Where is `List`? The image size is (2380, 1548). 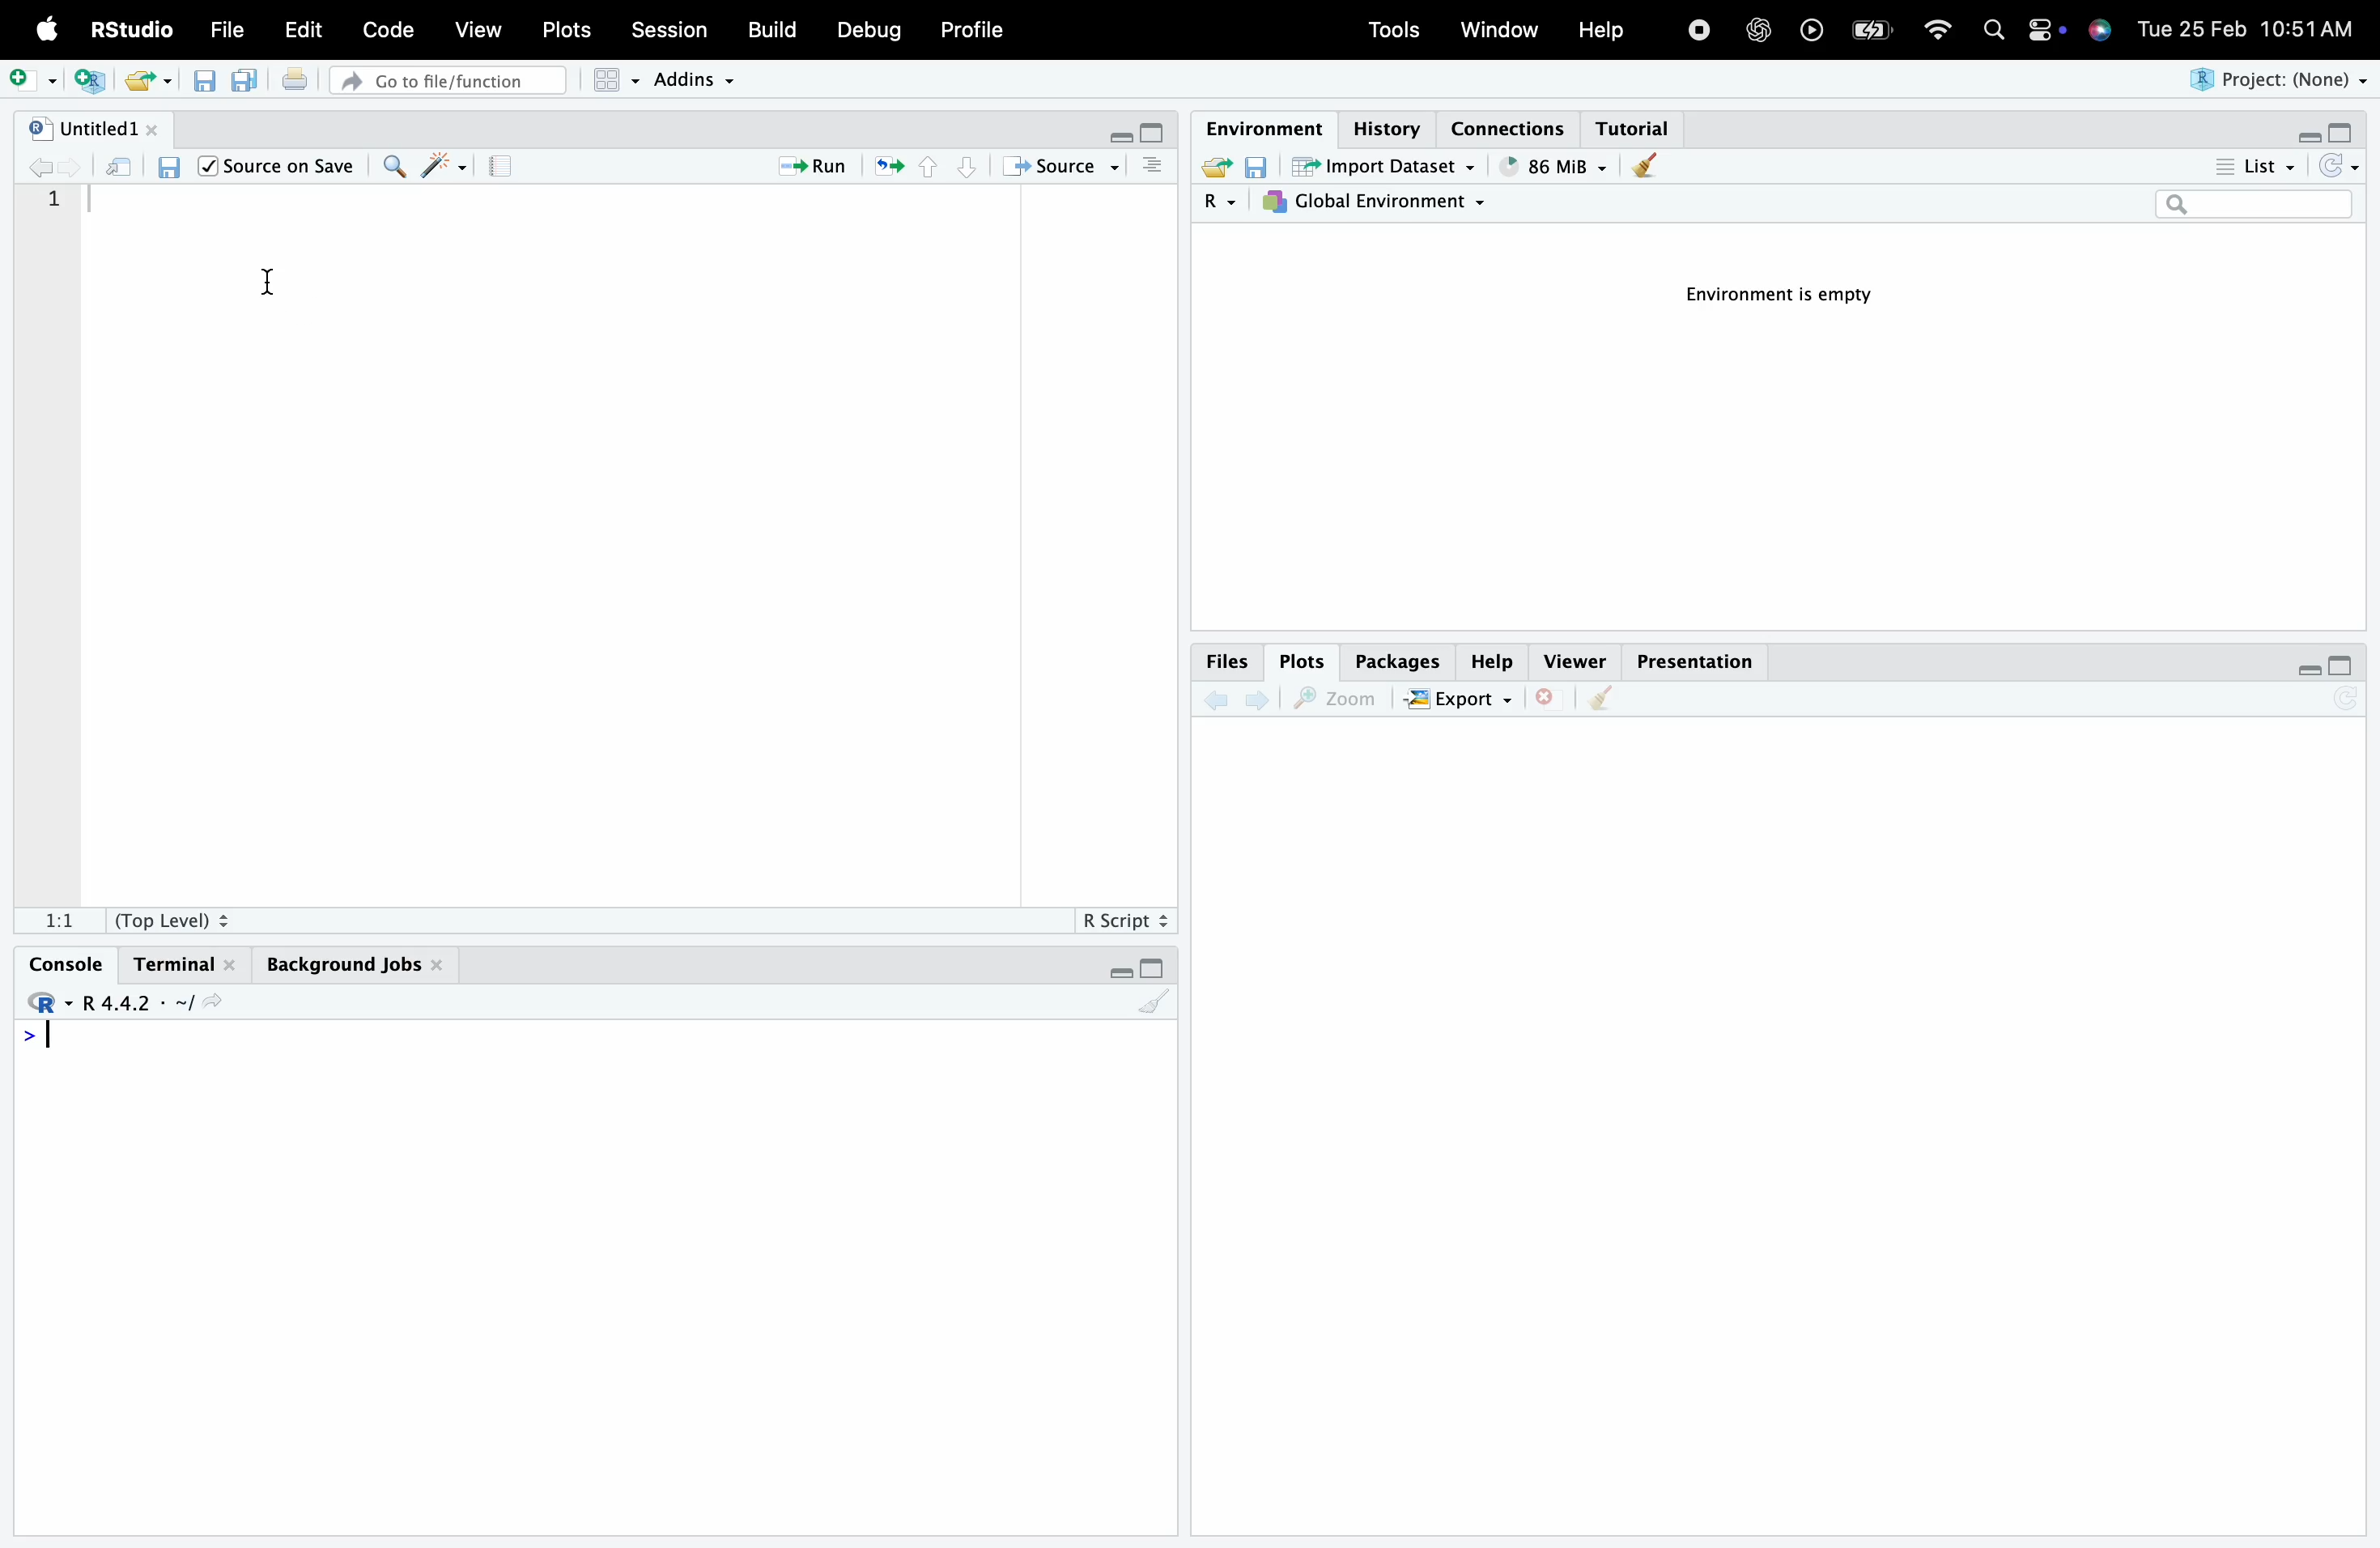
List is located at coordinates (2247, 164).